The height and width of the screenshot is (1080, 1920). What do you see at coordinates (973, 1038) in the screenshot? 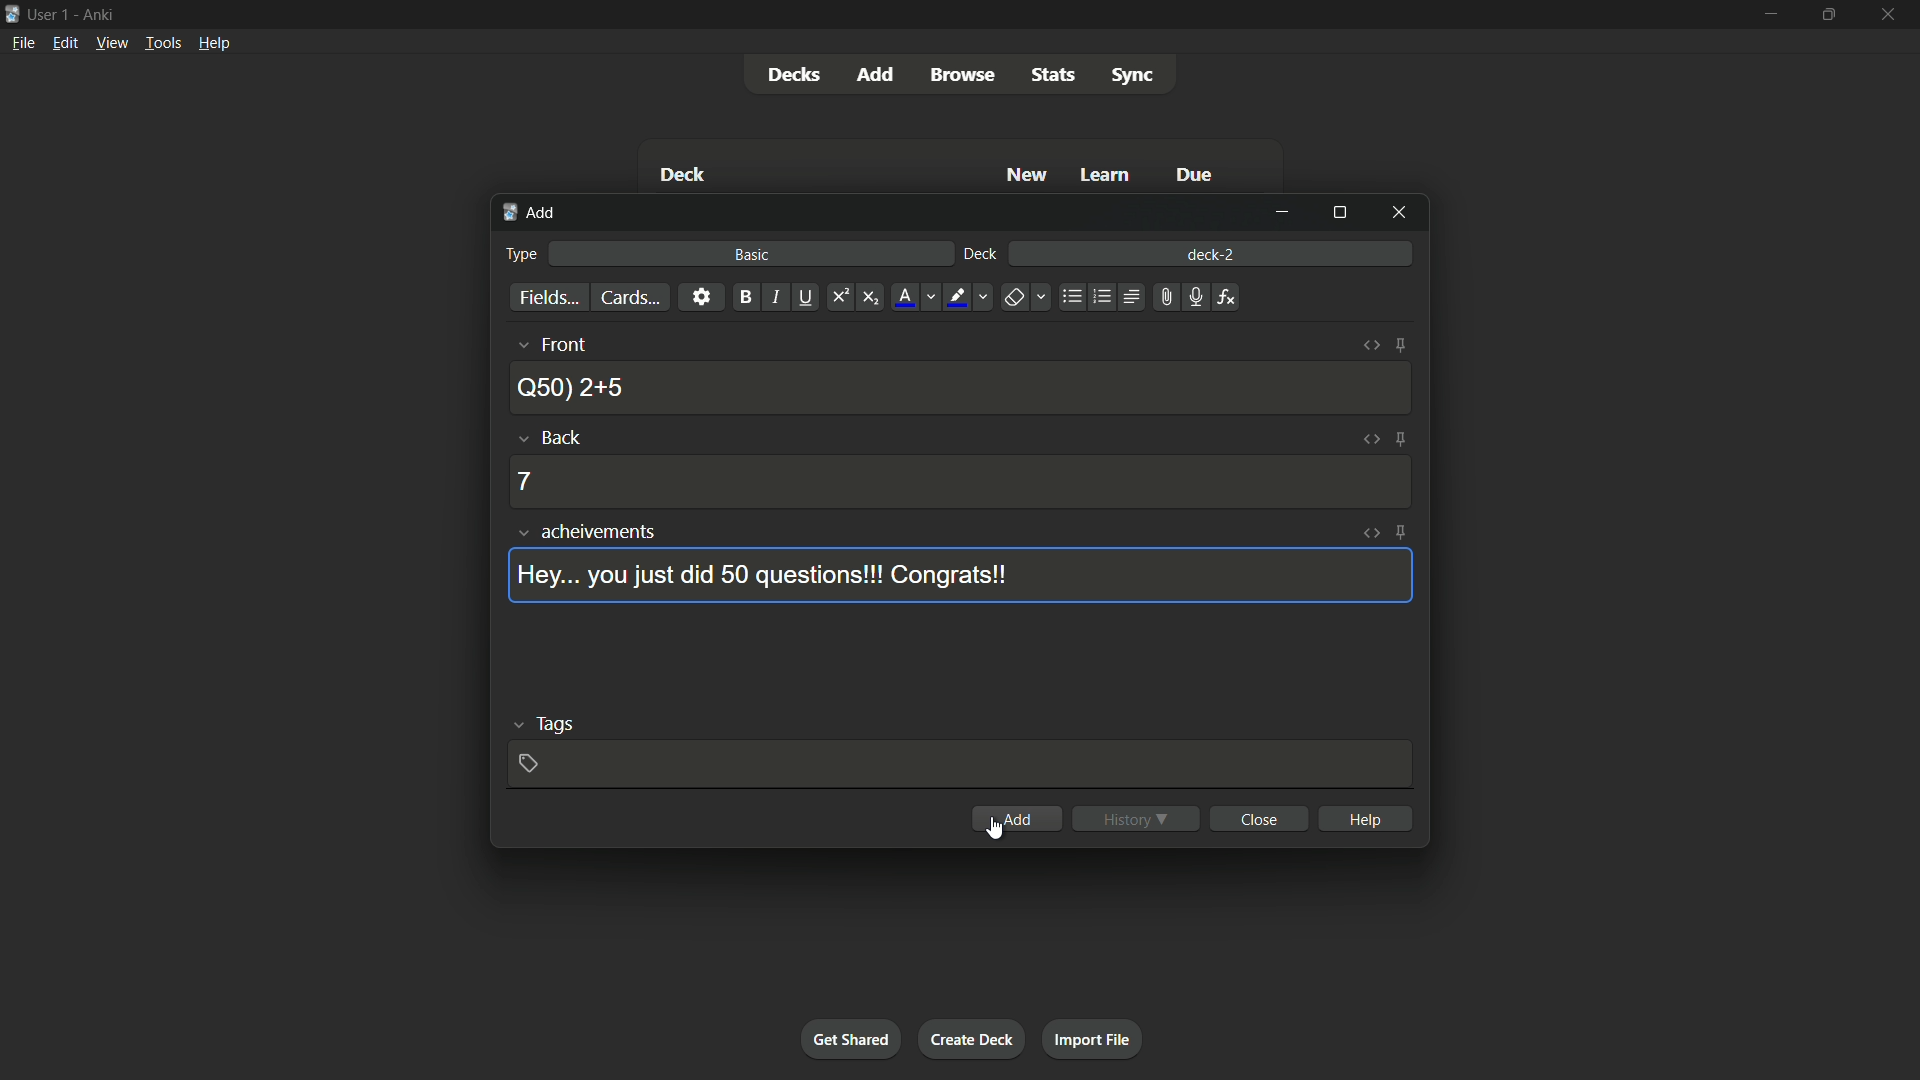
I see `create deck` at bounding box center [973, 1038].